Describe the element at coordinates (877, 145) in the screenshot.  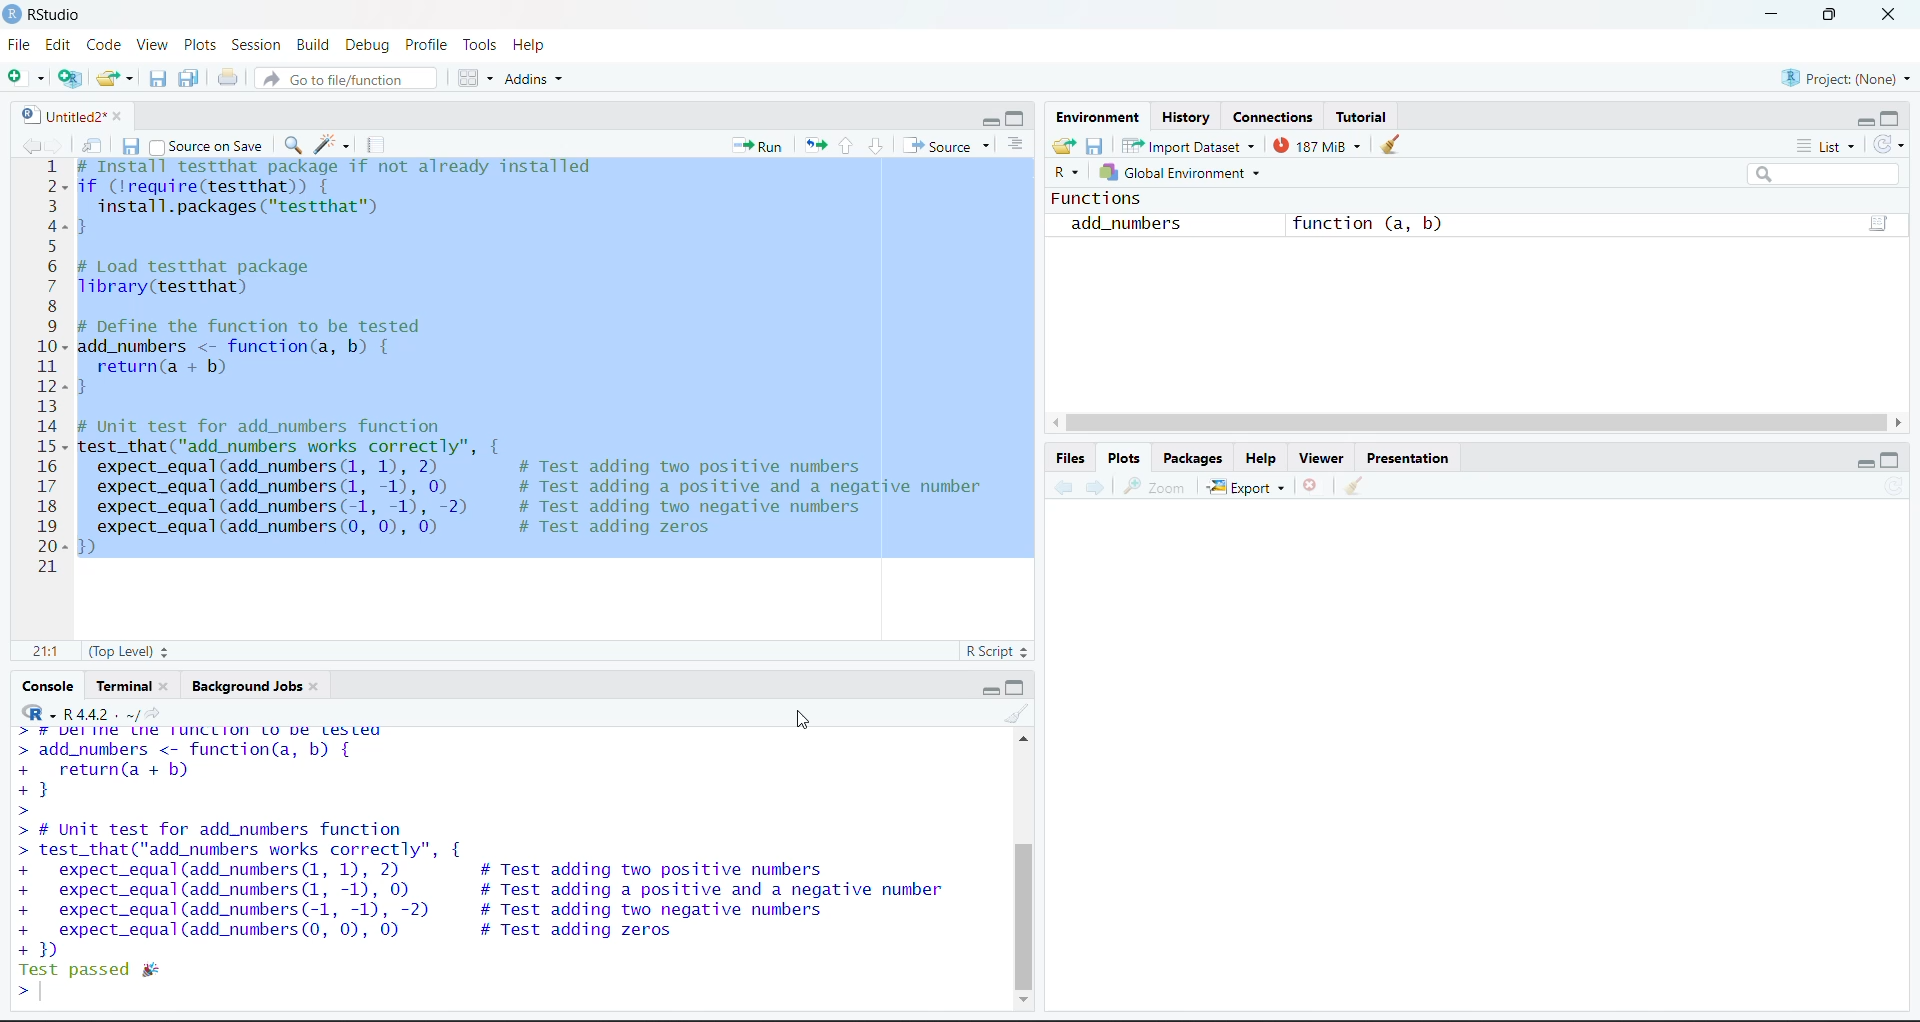
I see `go to next session of the chunk` at that location.